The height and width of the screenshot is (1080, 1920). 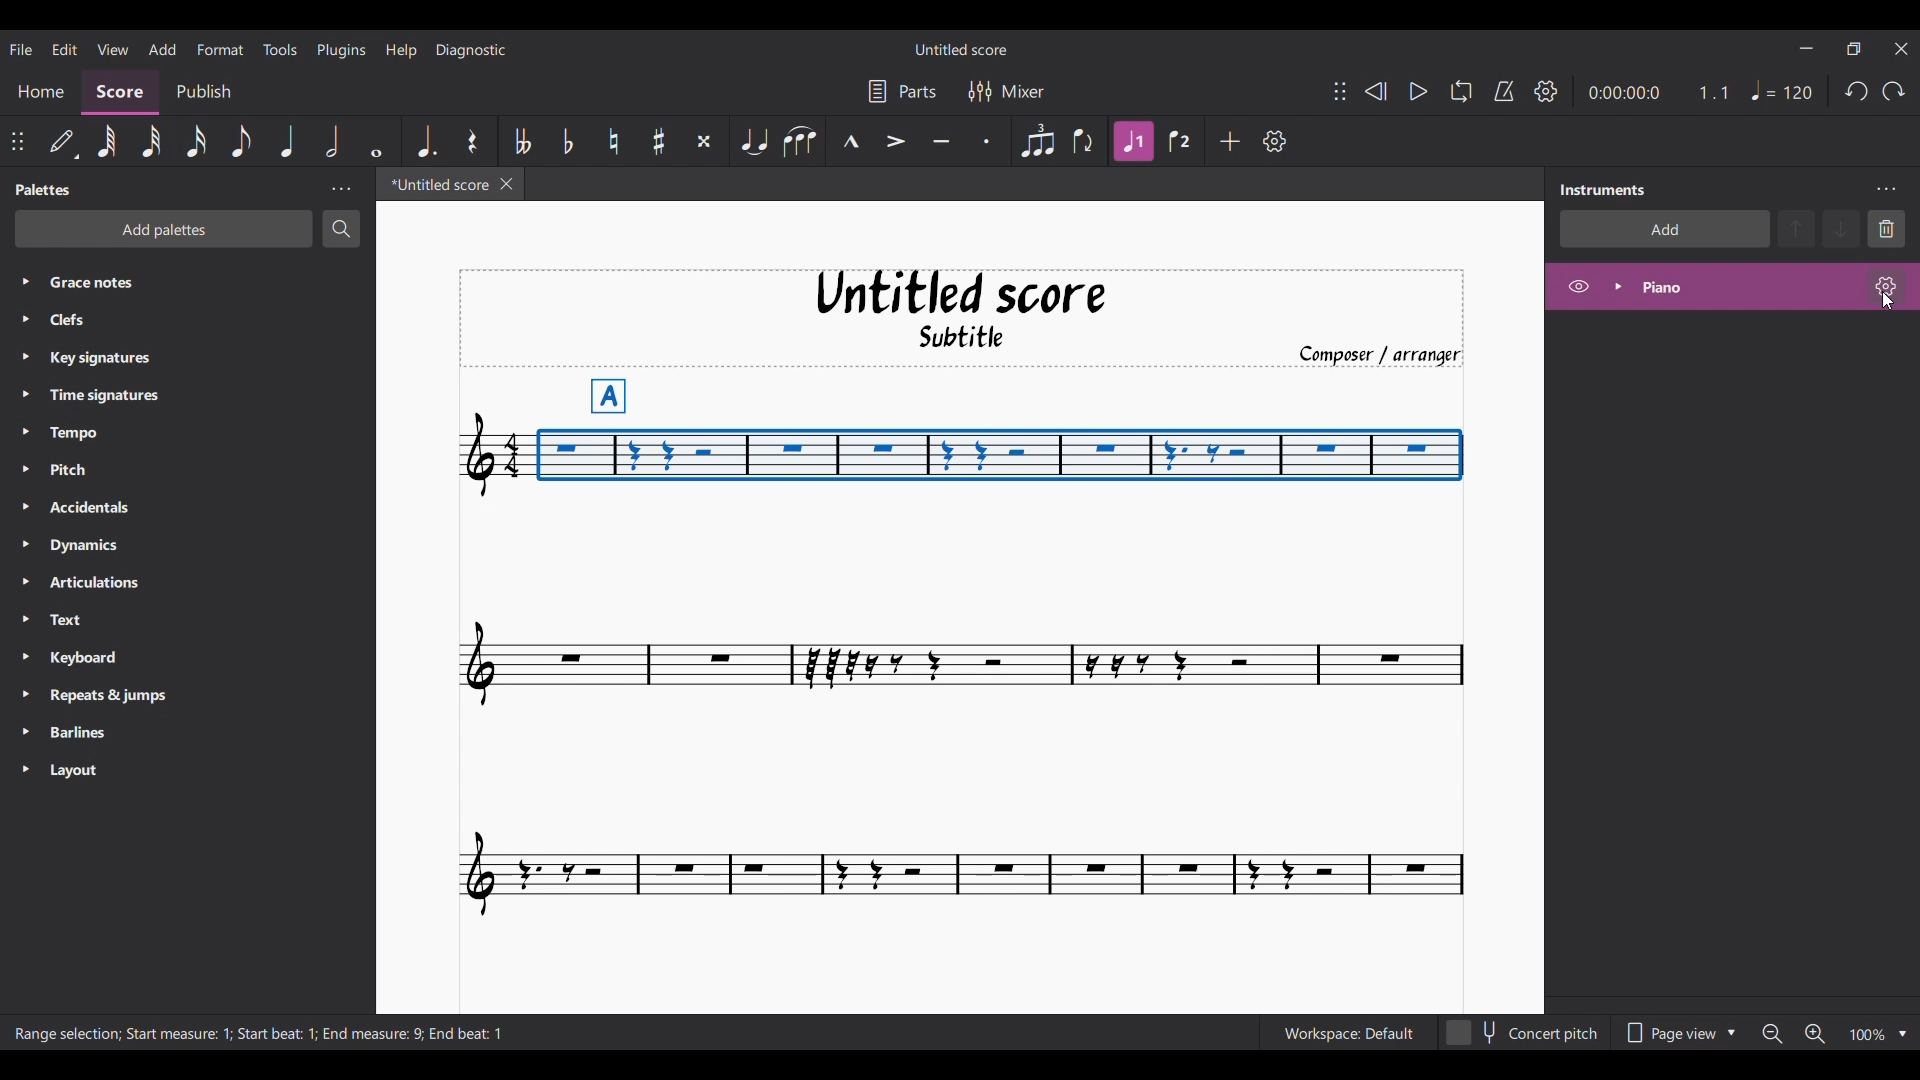 What do you see at coordinates (982, 336) in the screenshot?
I see `Subtitle` at bounding box center [982, 336].